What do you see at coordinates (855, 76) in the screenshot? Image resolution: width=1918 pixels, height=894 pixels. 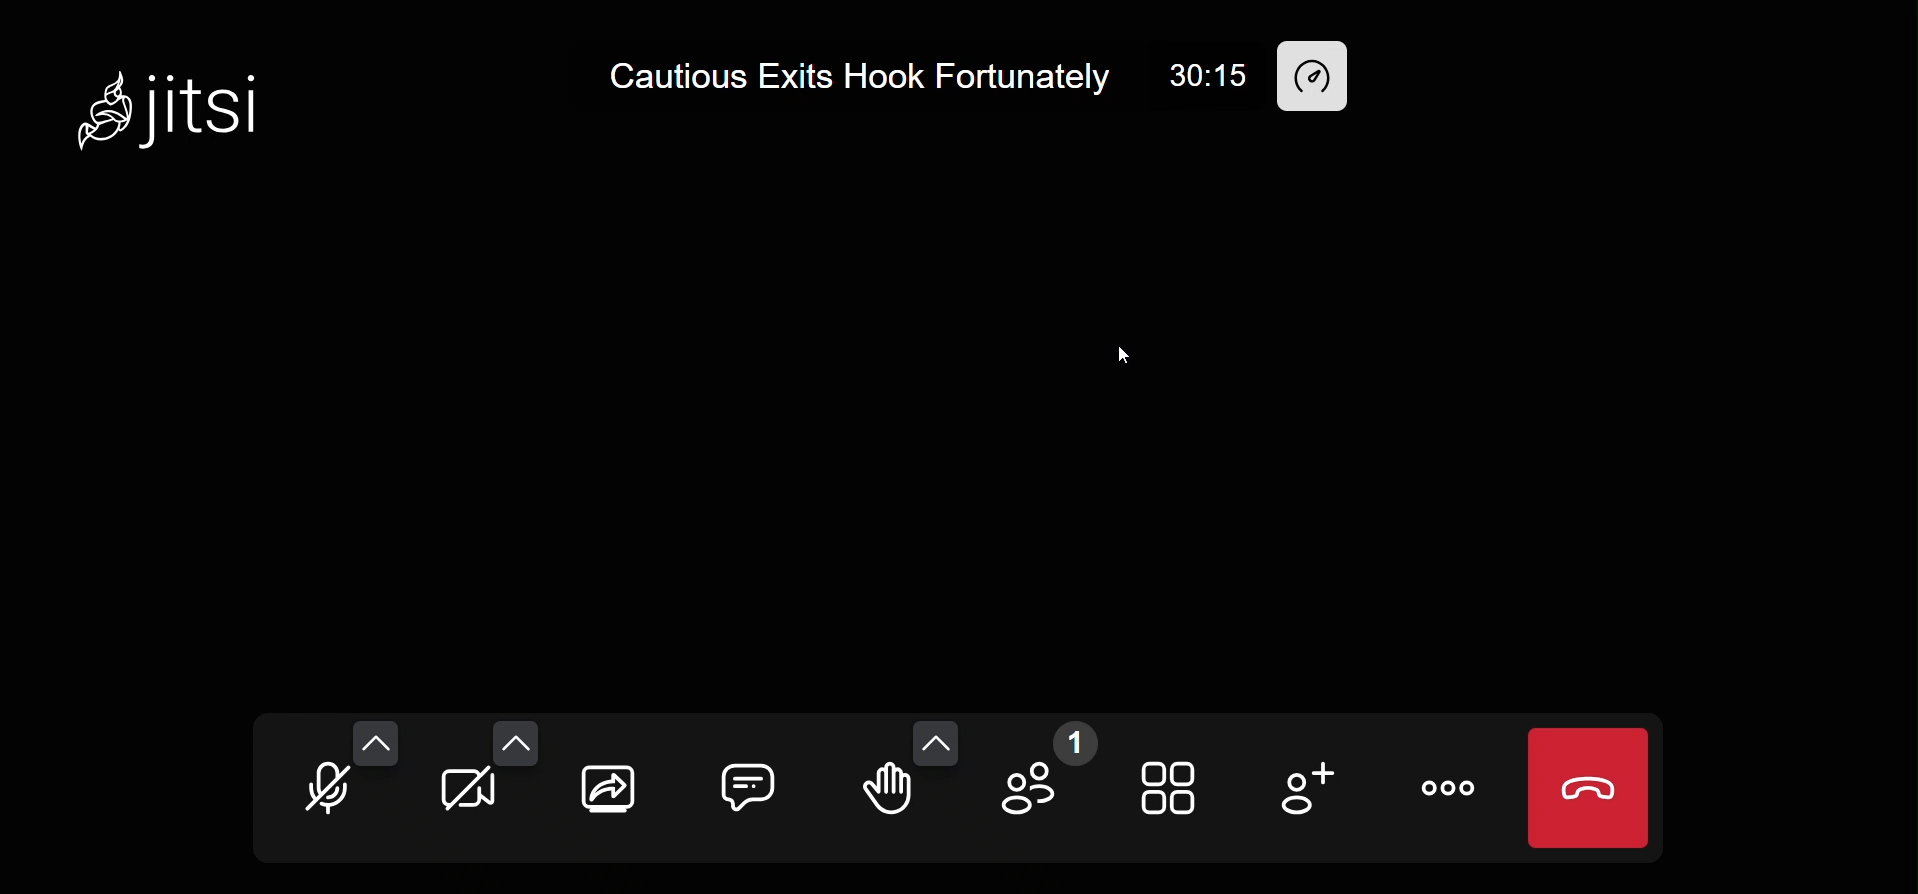 I see `Cautious Exits Hook Fortunately` at bounding box center [855, 76].